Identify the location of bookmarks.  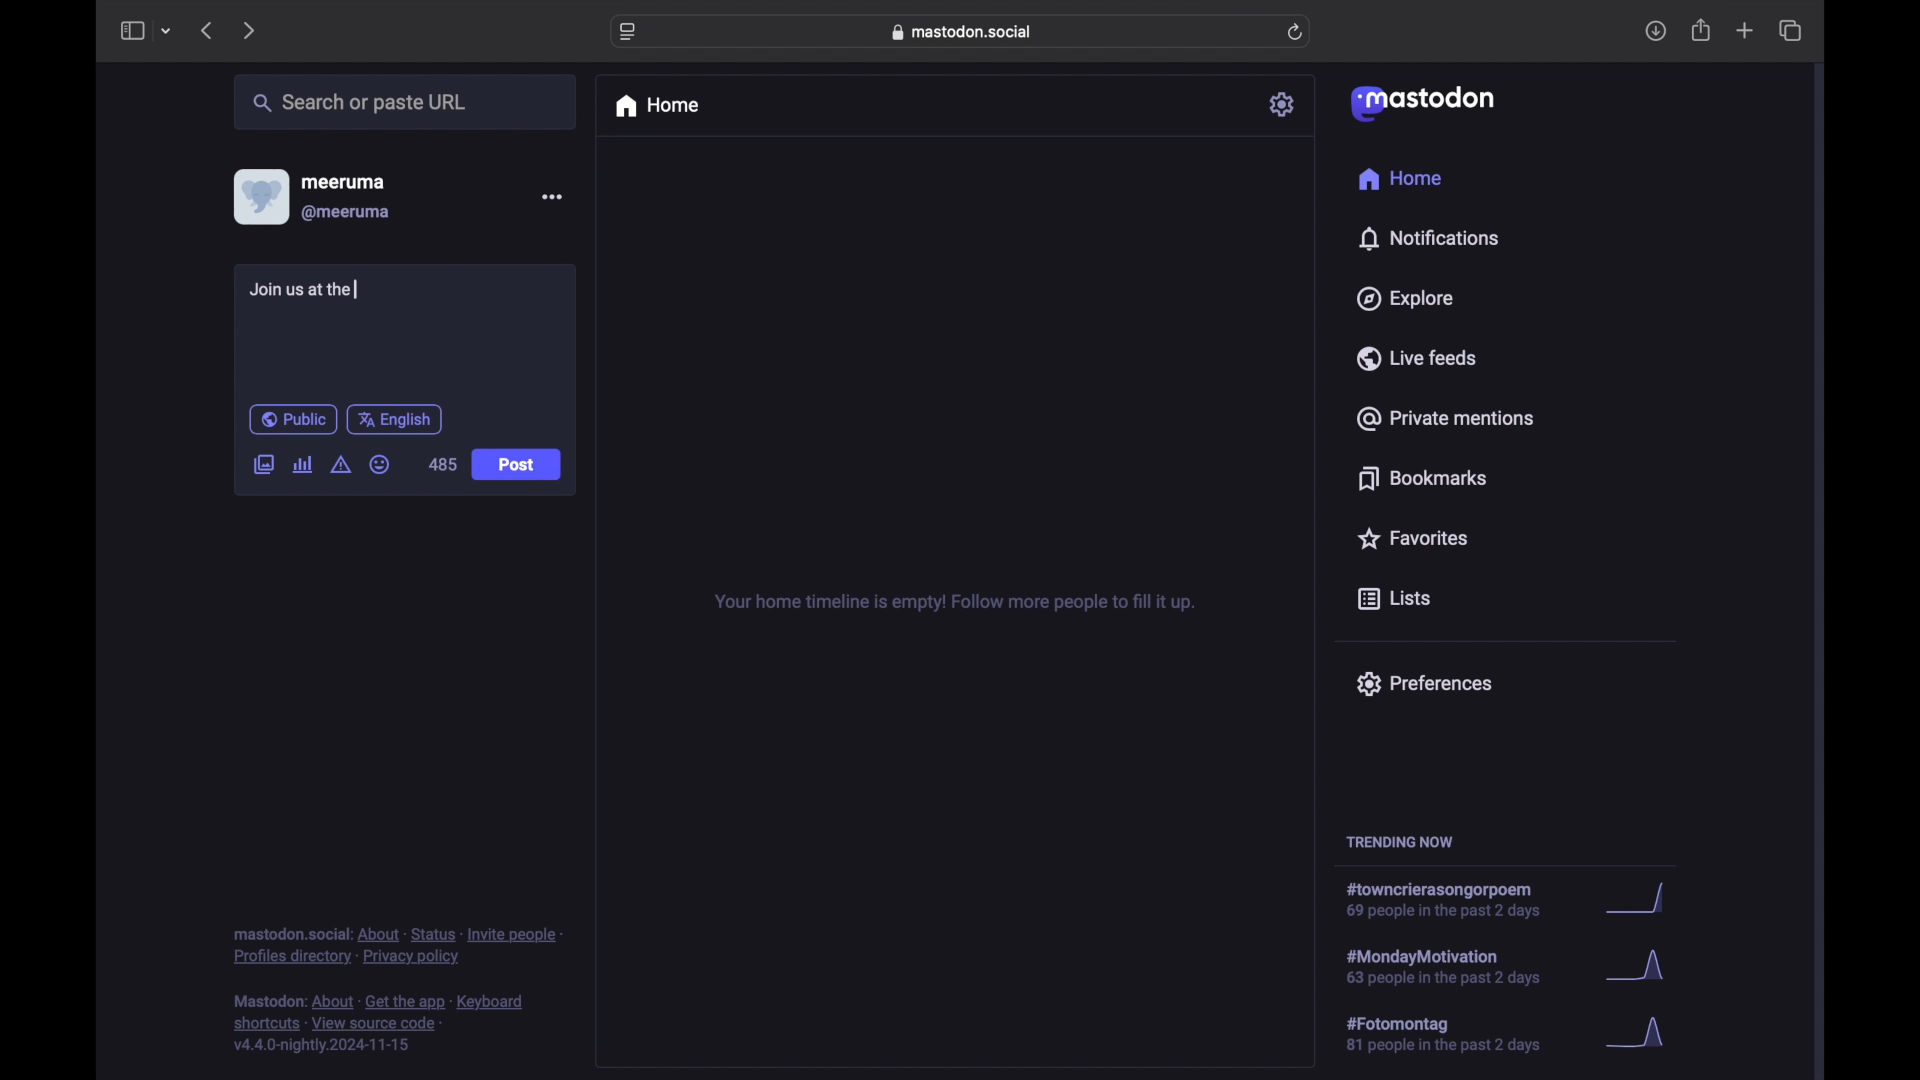
(1422, 478).